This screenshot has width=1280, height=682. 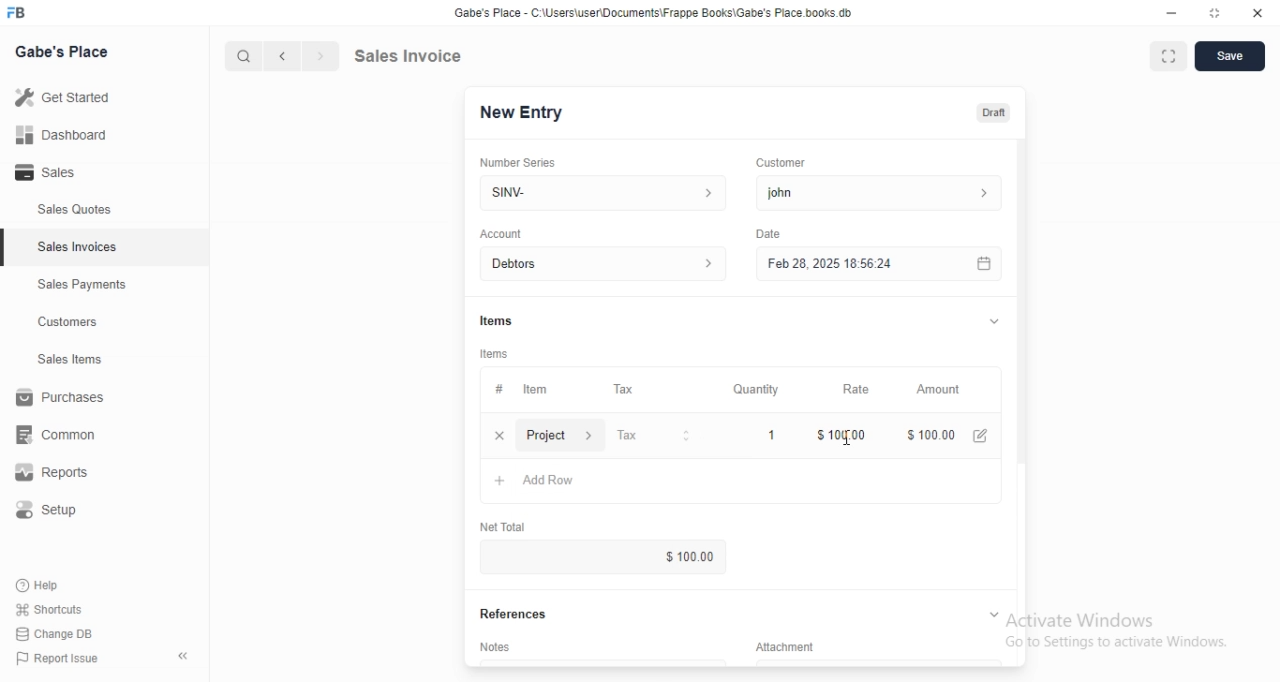 I want to click on ‘Amount, so click(x=940, y=390).